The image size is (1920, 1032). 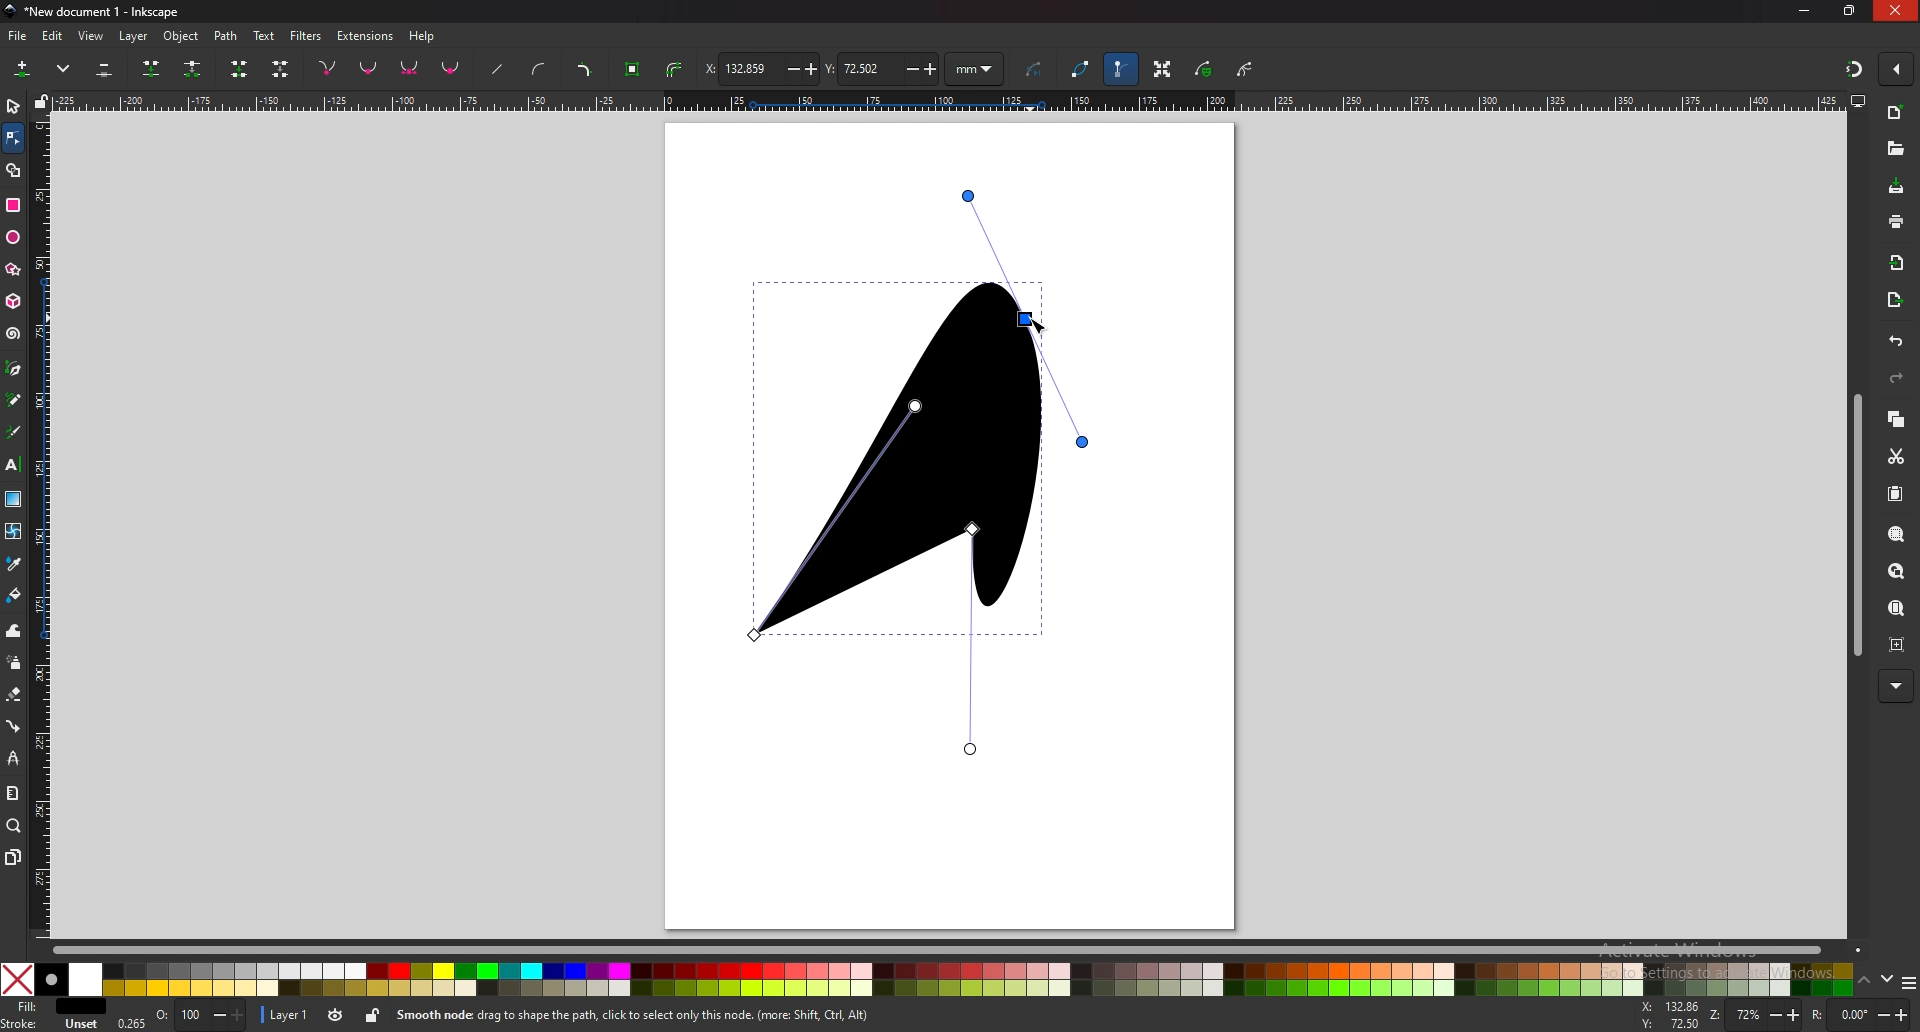 What do you see at coordinates (585, 70) in the screenshot?
I see `add corners lpe` at bounding box center [585, 70].